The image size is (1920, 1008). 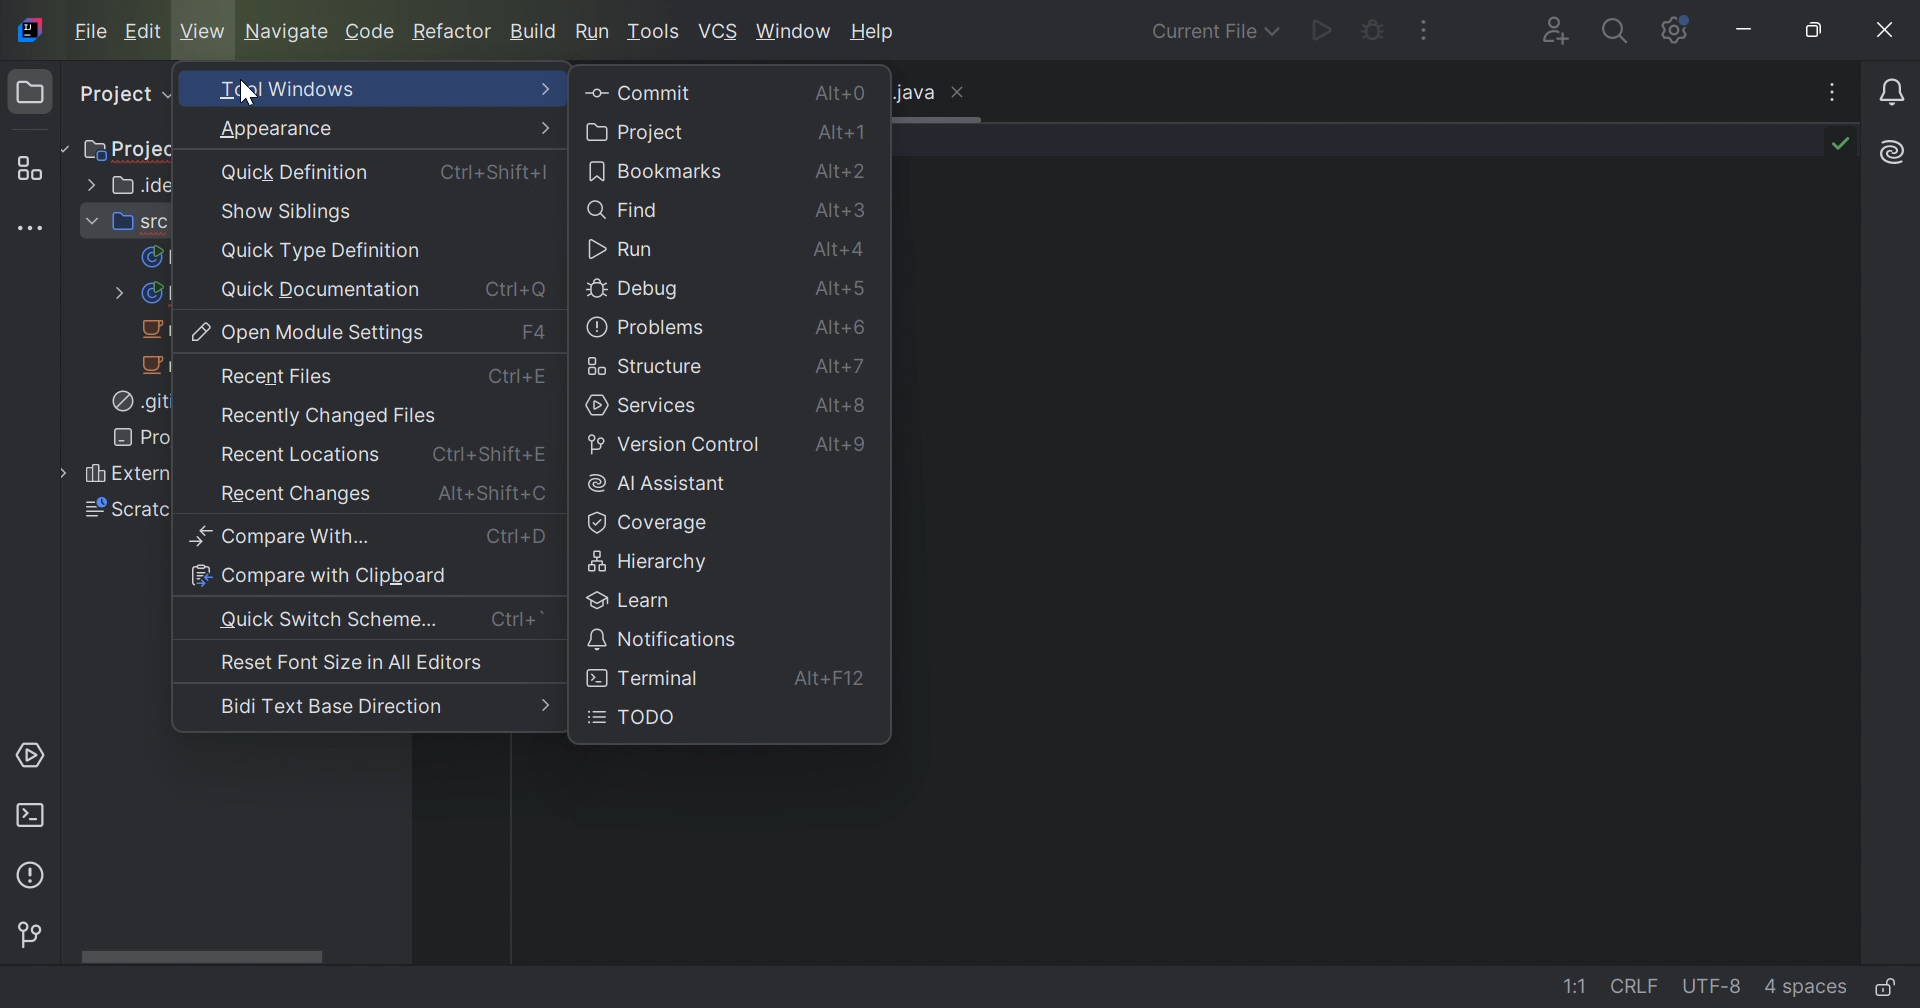 What do you see at coordinates (636, 292) in the screenshot?
I see `Debug` at bounding box center [636, 292].